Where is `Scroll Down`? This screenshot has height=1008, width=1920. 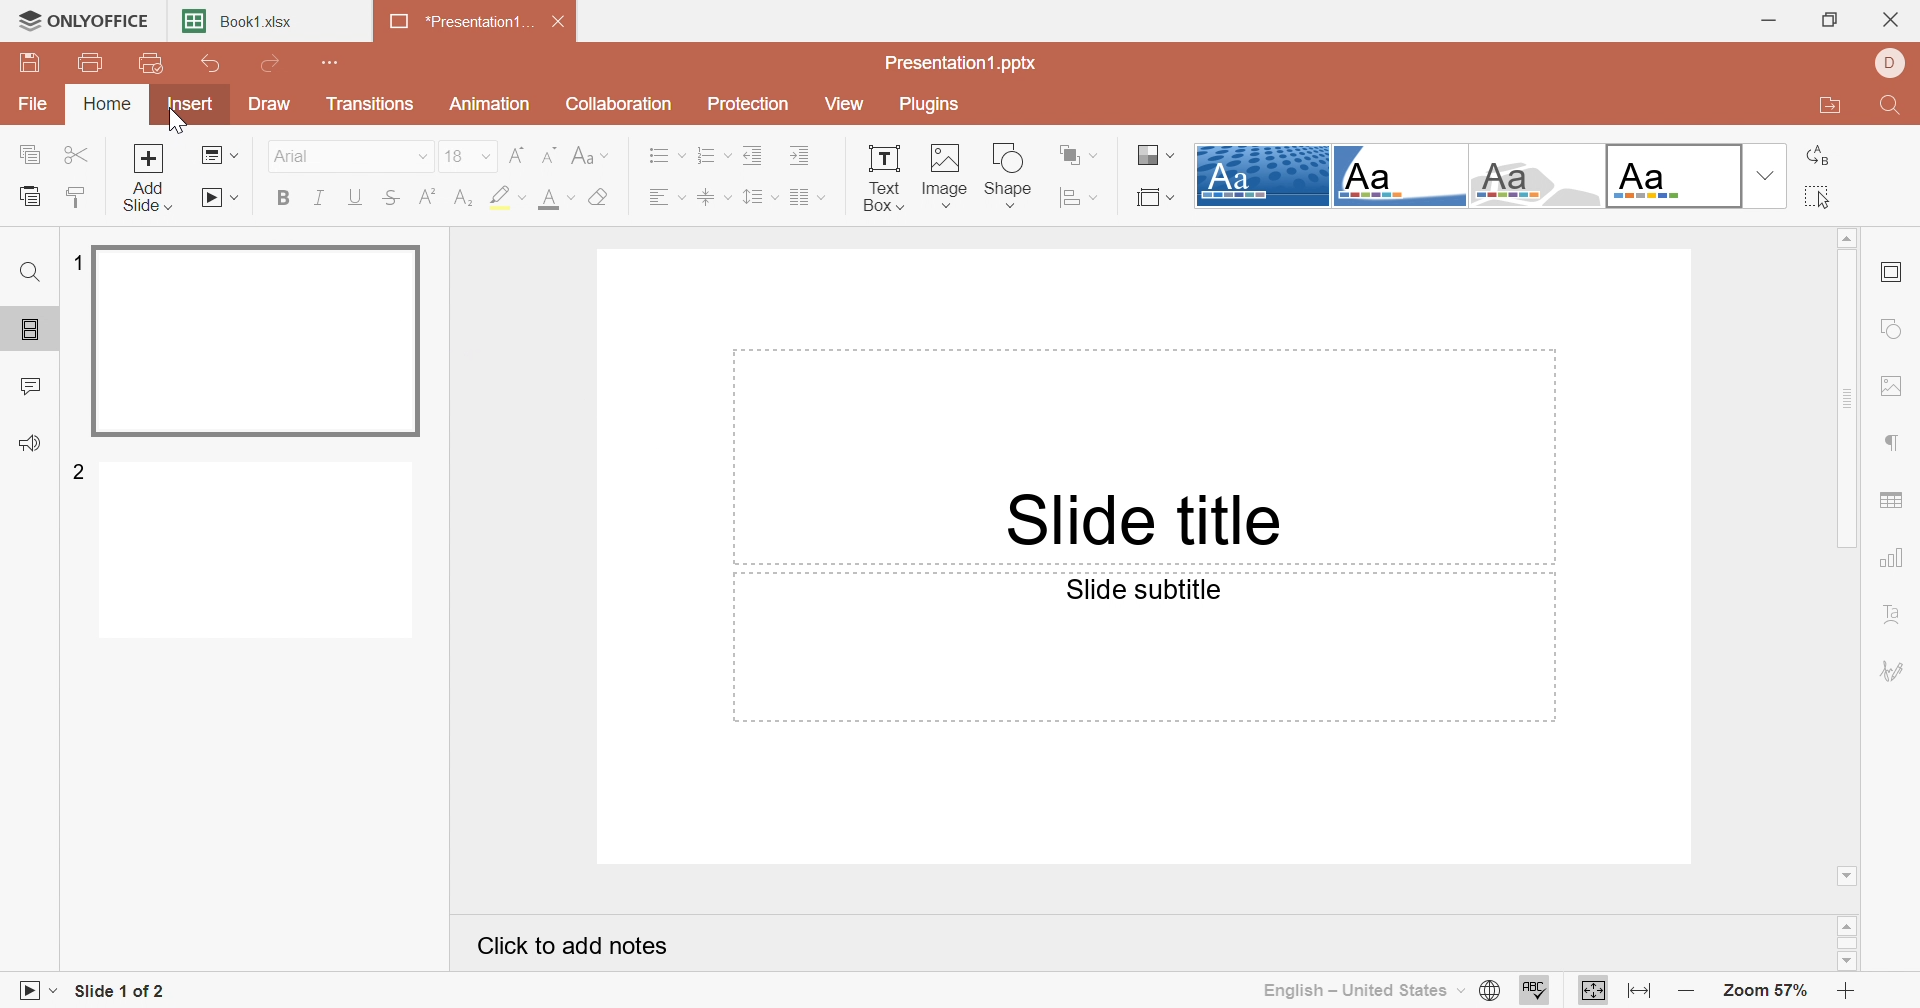
Scroll Down is located at coordinates (1843, 959).